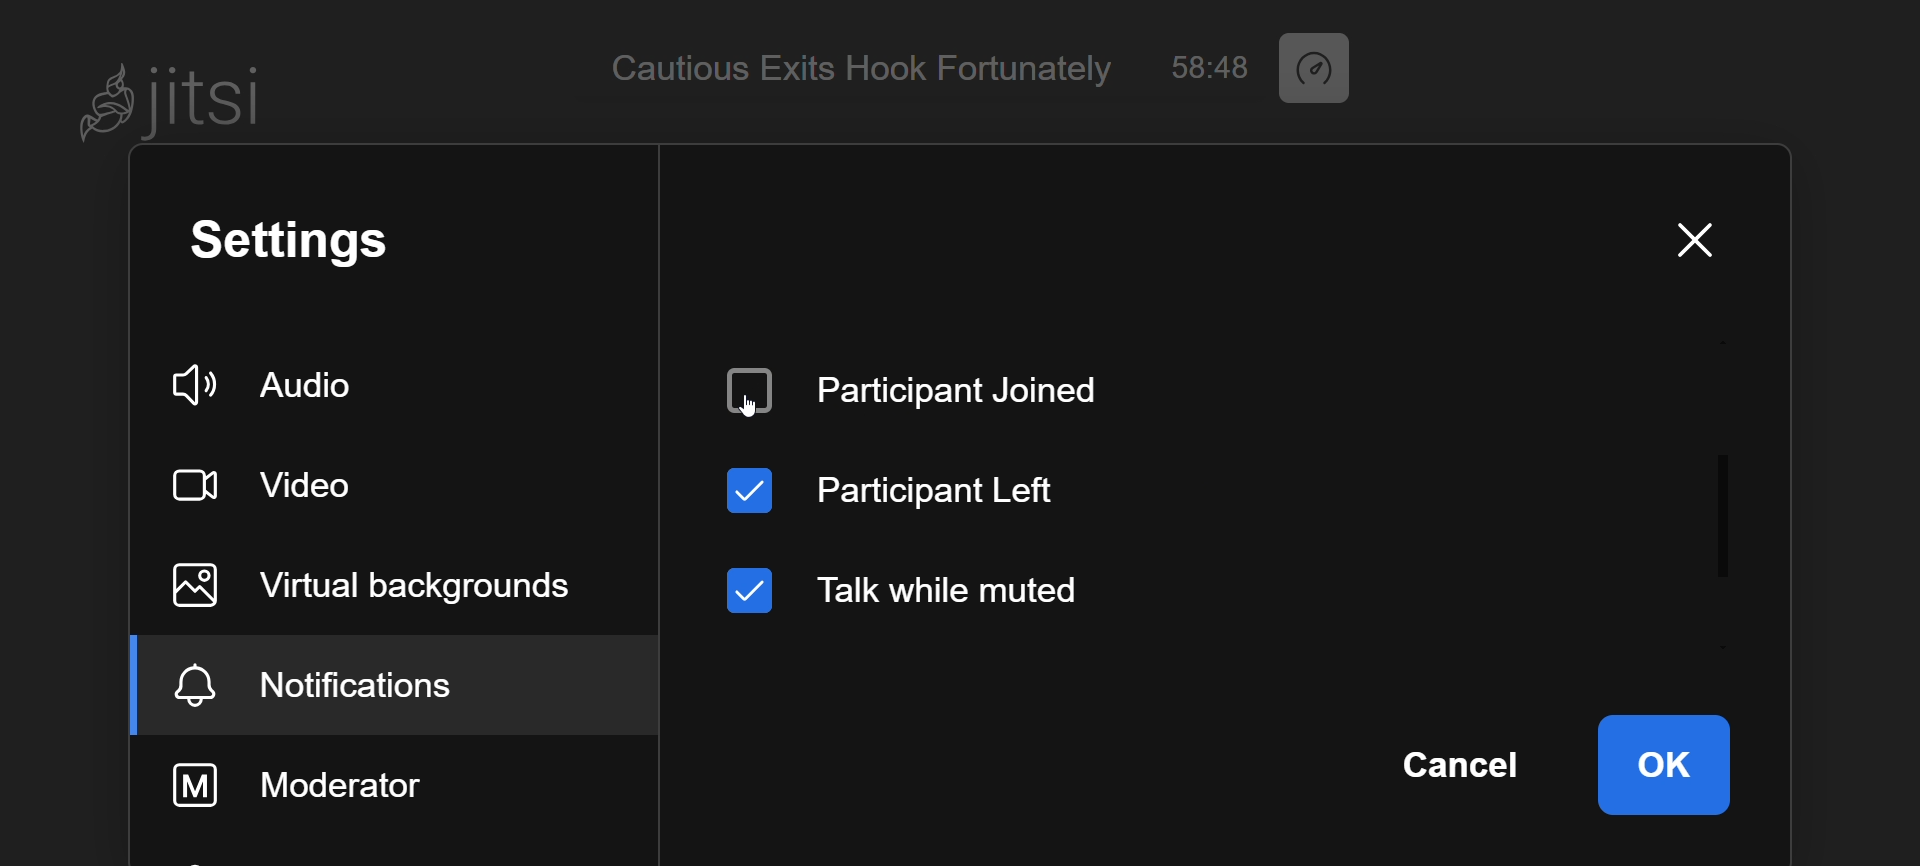 The image size is (1920, 866). Describe the element at coordinates (1662, 763) in the screenshot. I see `ok ` at that location.